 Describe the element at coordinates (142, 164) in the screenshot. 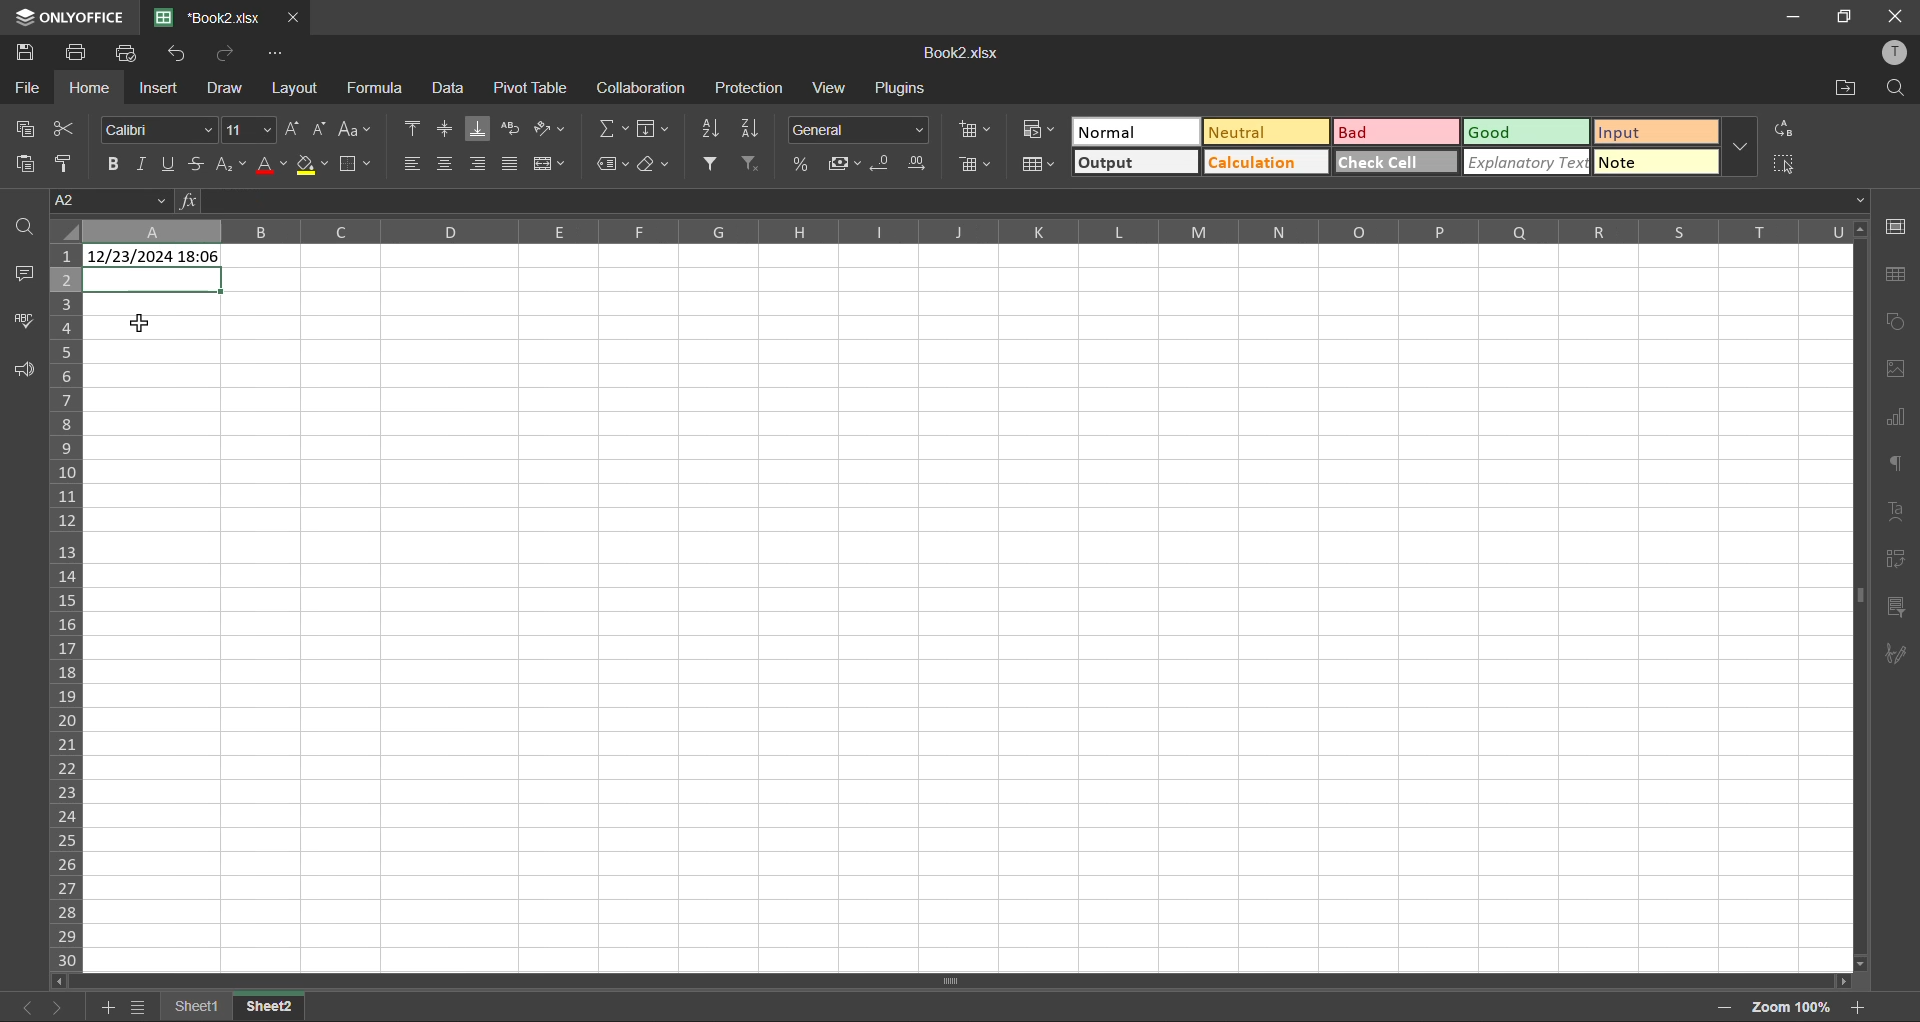

I see `italic` at that location.